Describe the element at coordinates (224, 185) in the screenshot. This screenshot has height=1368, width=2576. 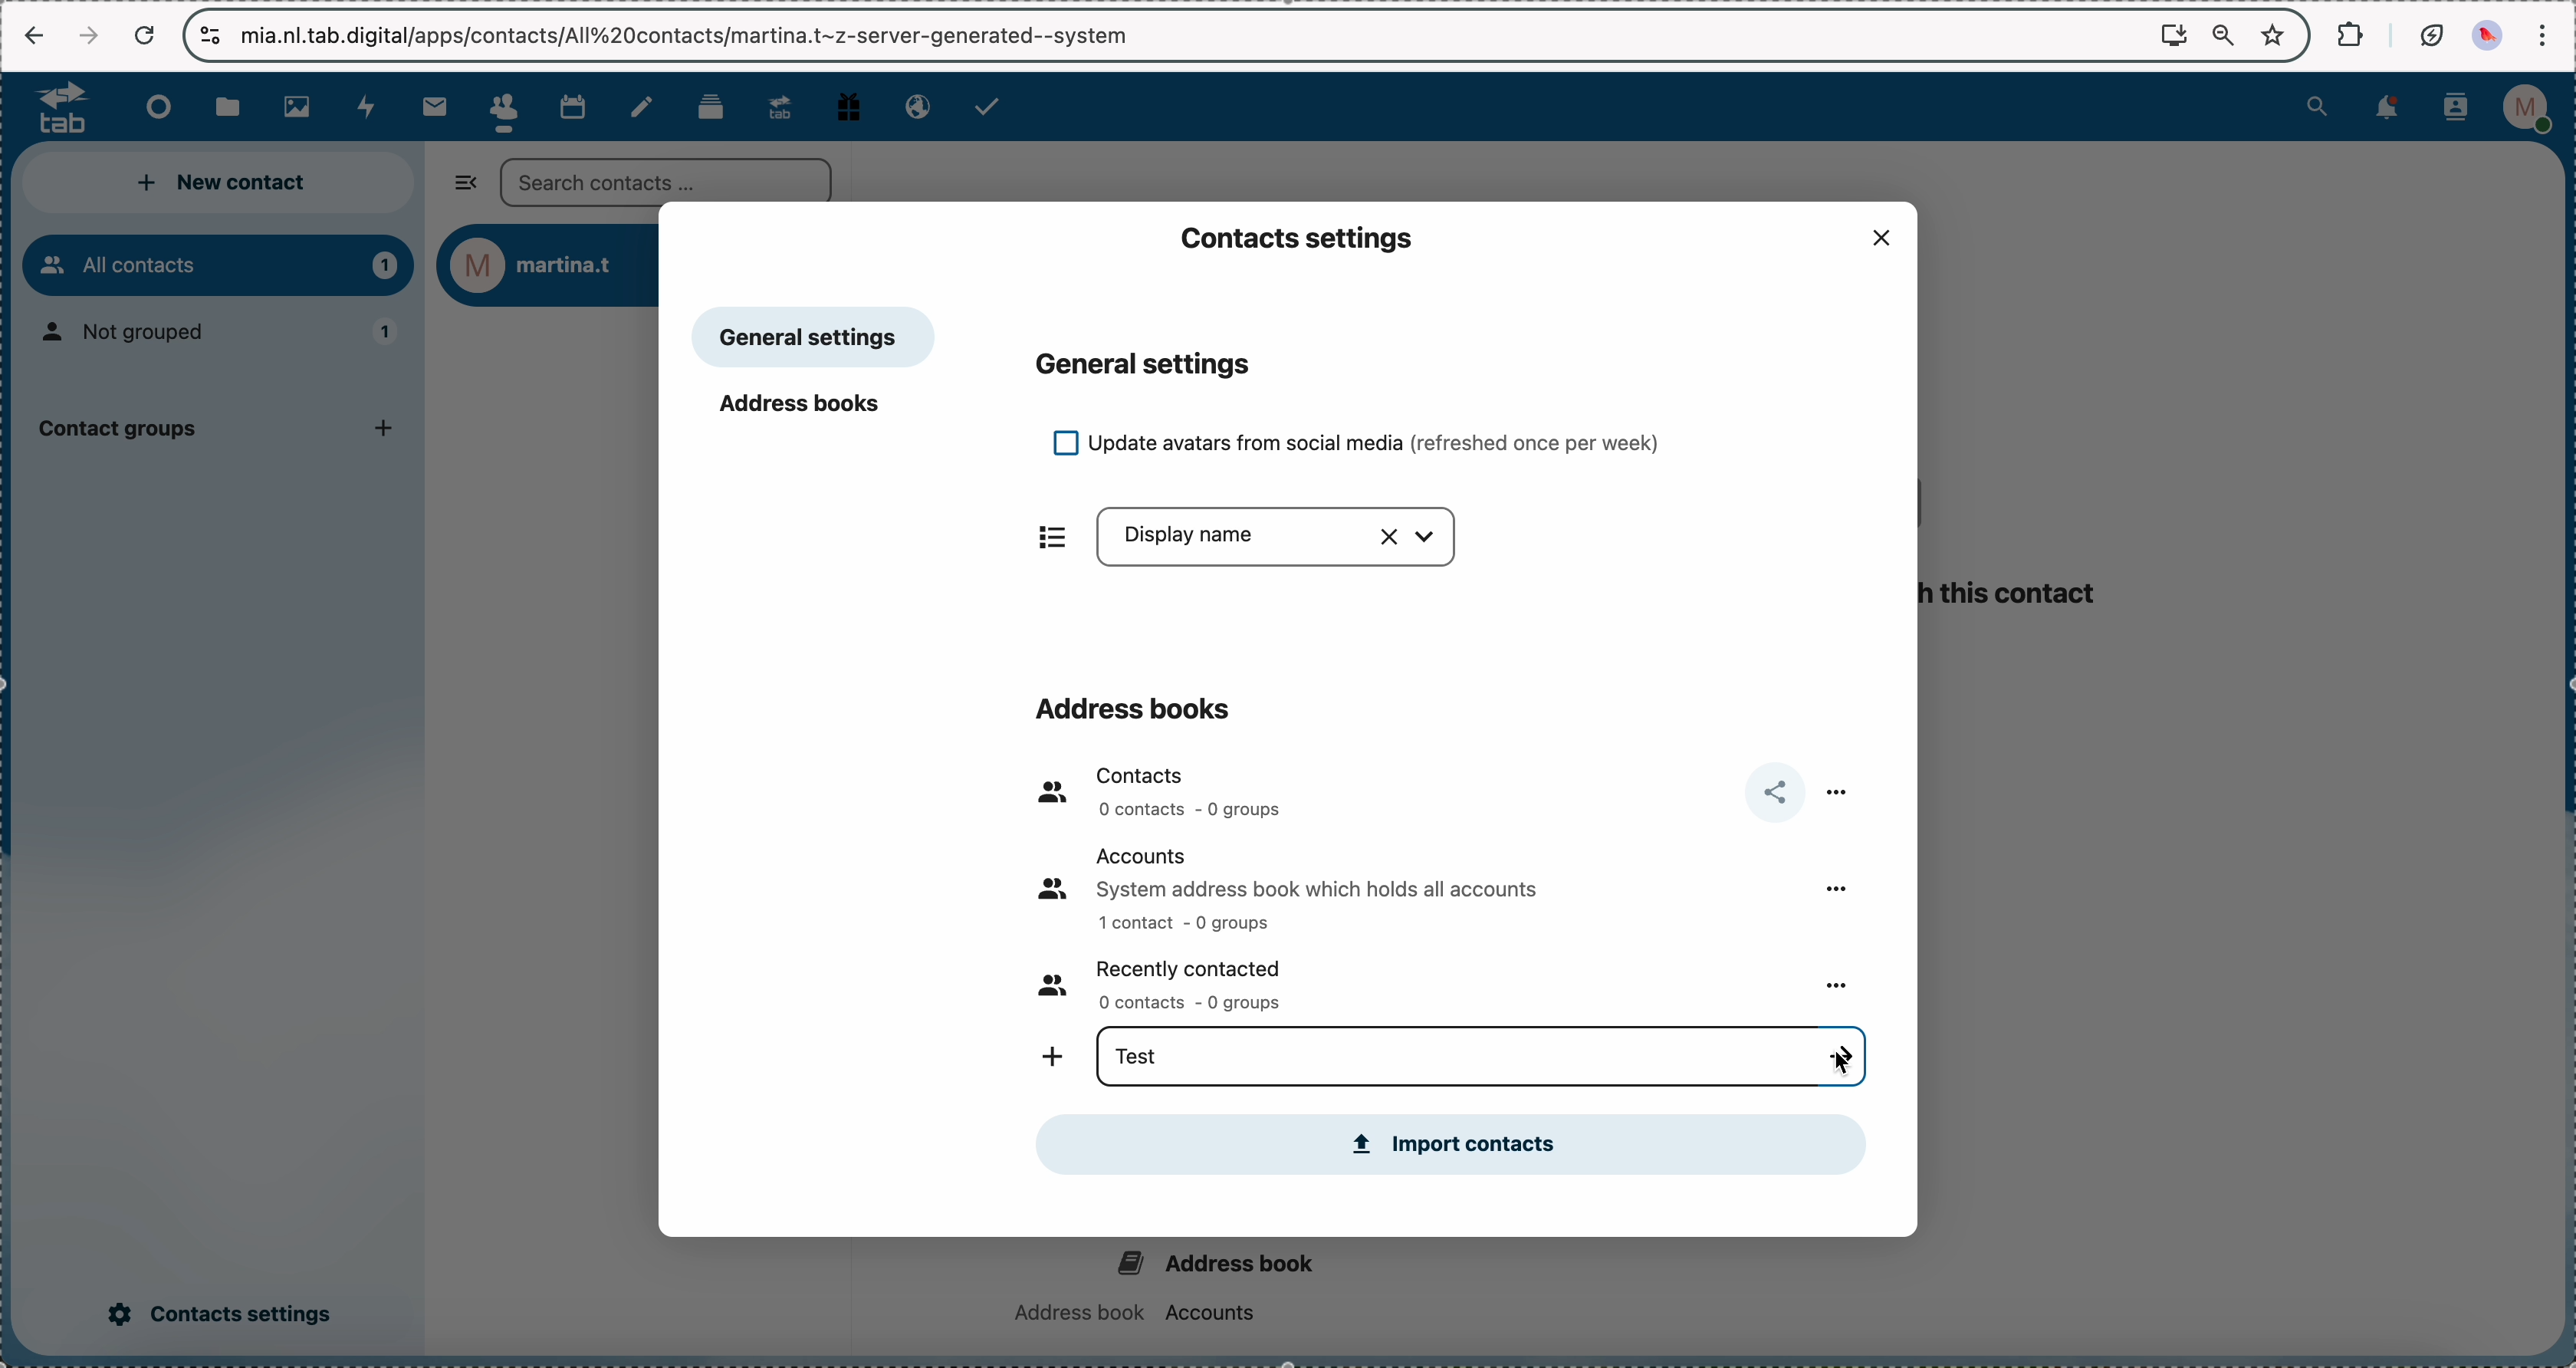
I see `new contact` at that location.